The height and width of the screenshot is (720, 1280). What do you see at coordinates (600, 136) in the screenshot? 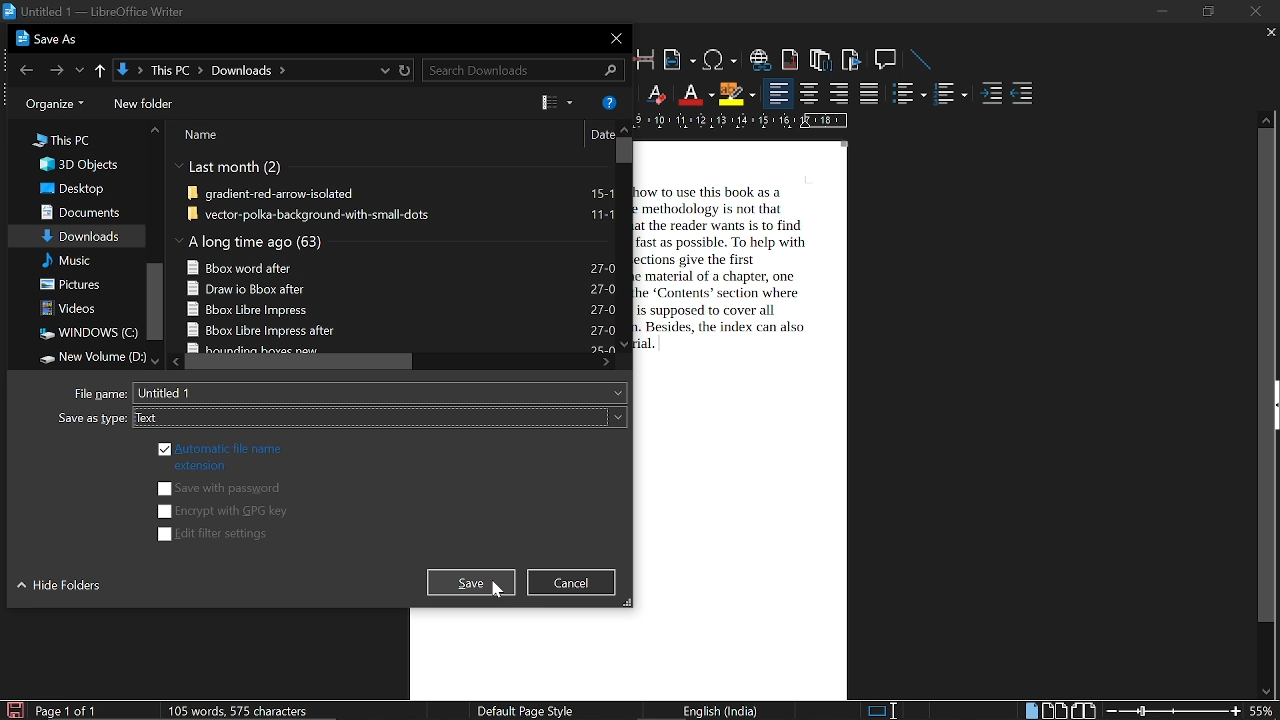
I see `Date` at bounding box center [600, 136].